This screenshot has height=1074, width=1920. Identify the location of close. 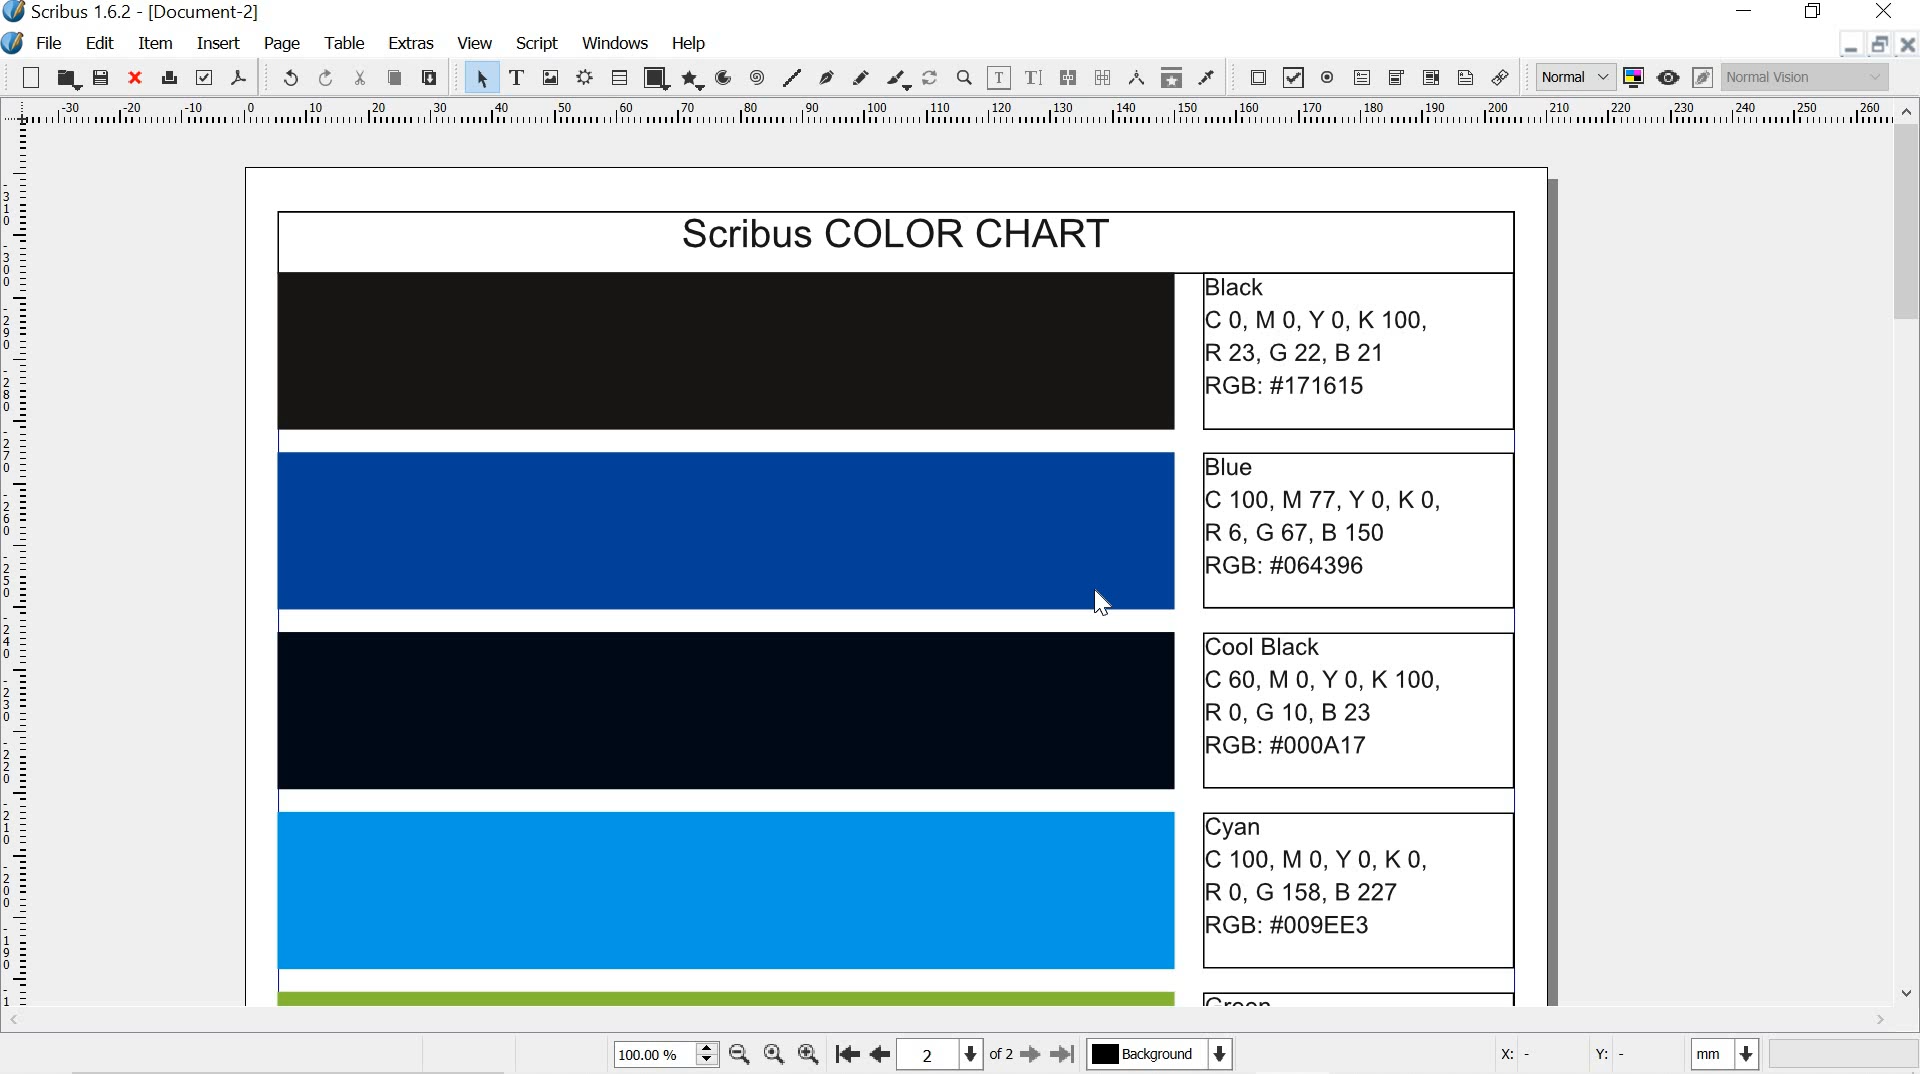
(1881, 10).